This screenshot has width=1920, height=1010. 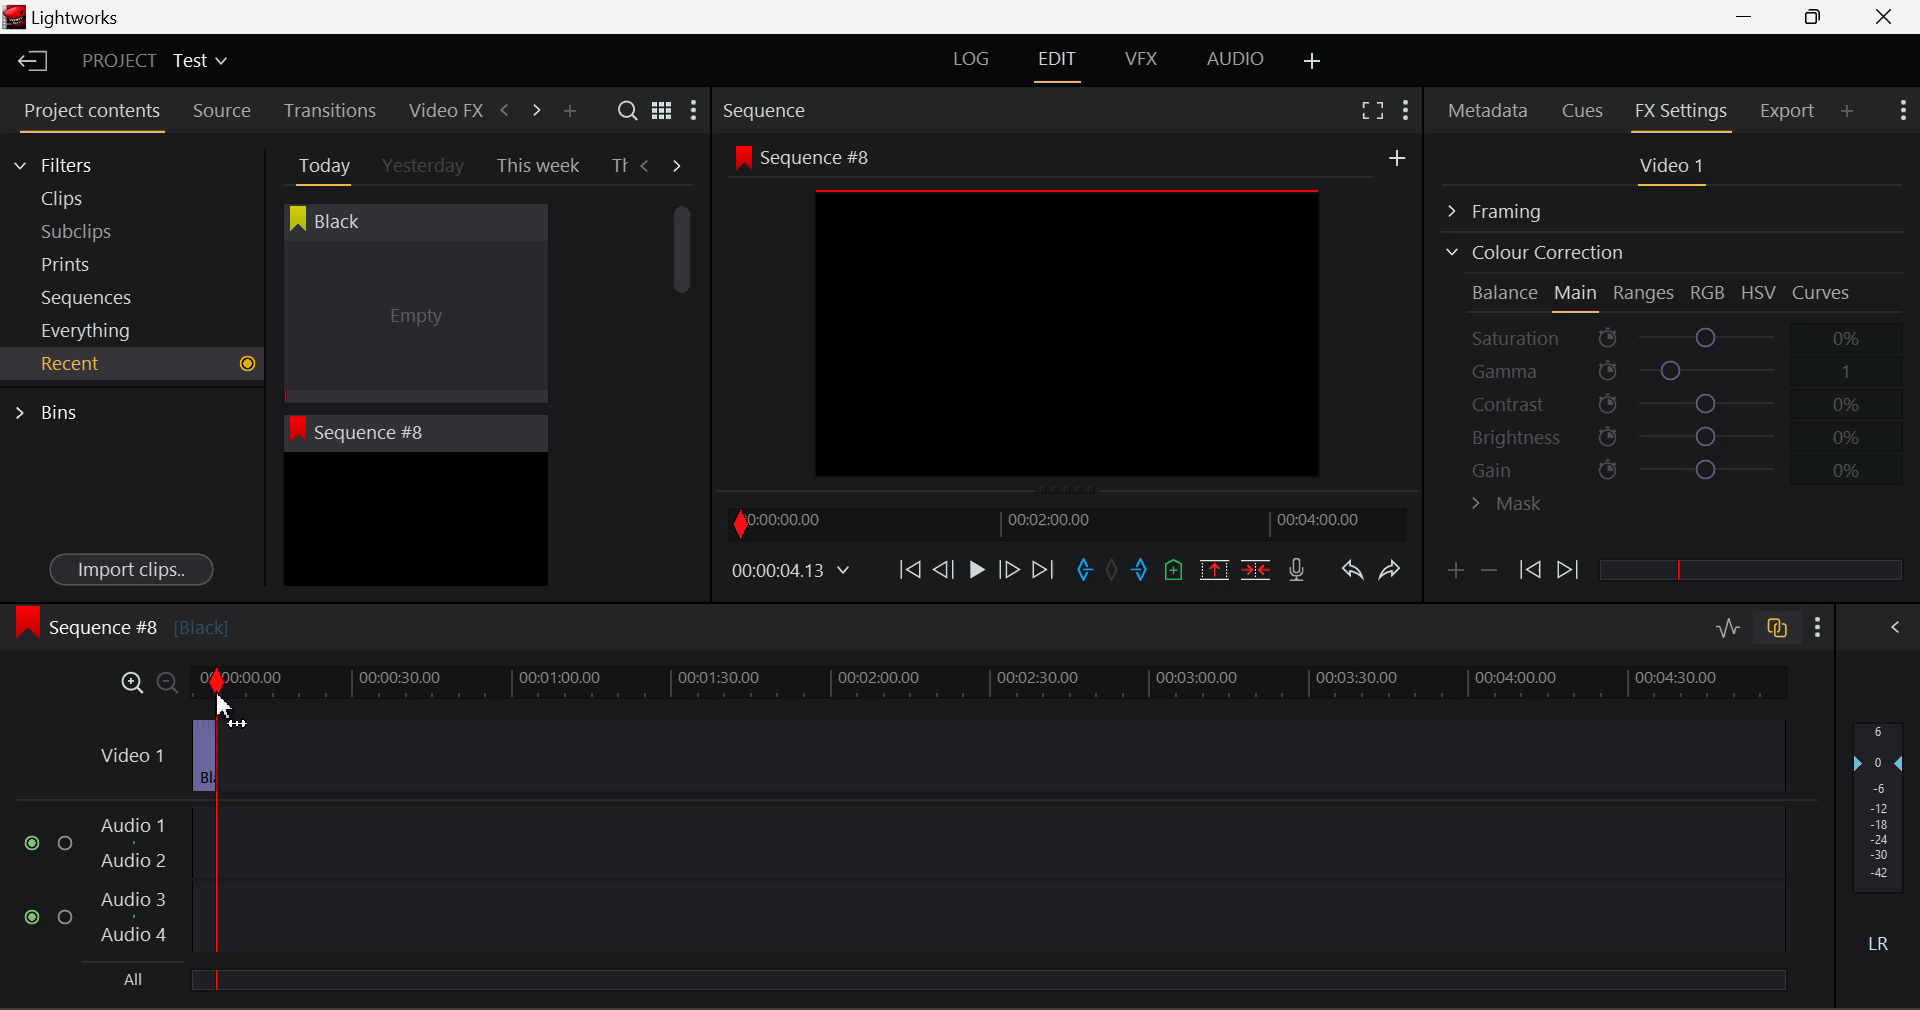 What do you see at coordinates (1372, 109) in the screenshot?
I see `Full Screen` at bounding box center [1372, 109].